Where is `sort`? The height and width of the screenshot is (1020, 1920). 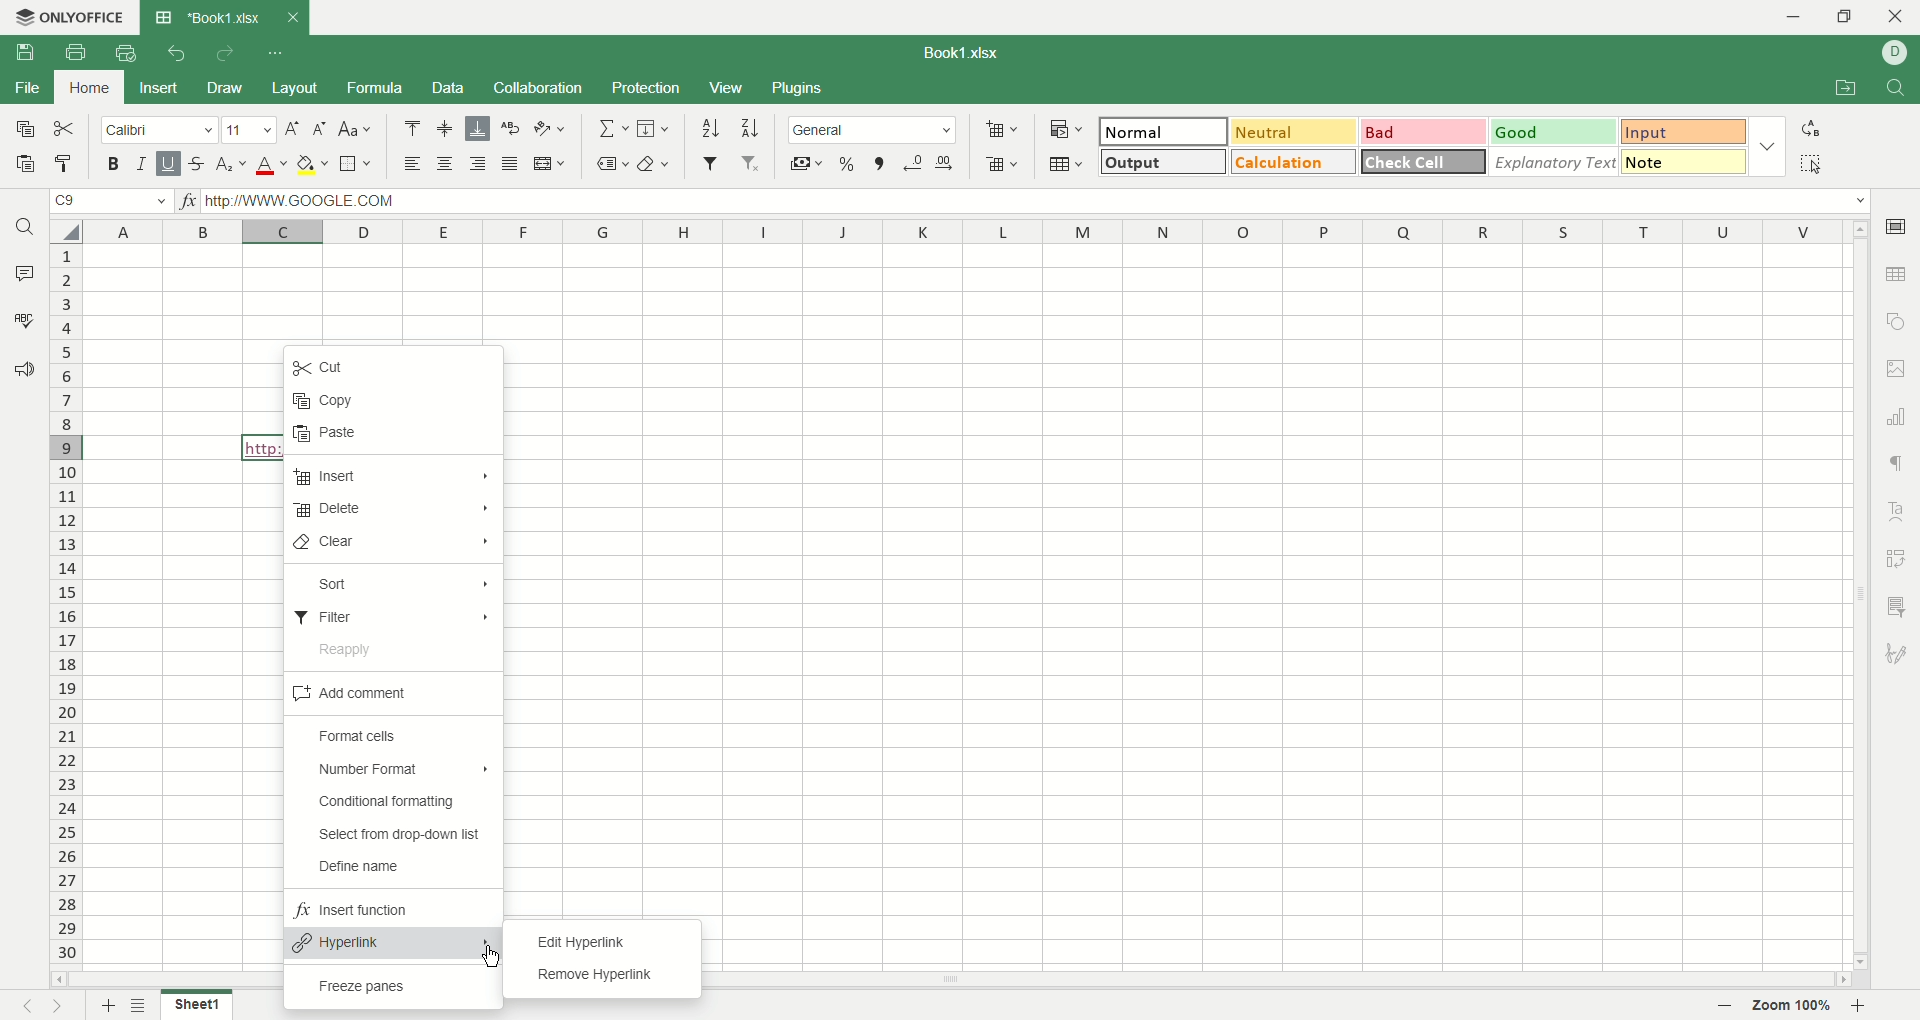 sort is located at coordinates (394, 586).